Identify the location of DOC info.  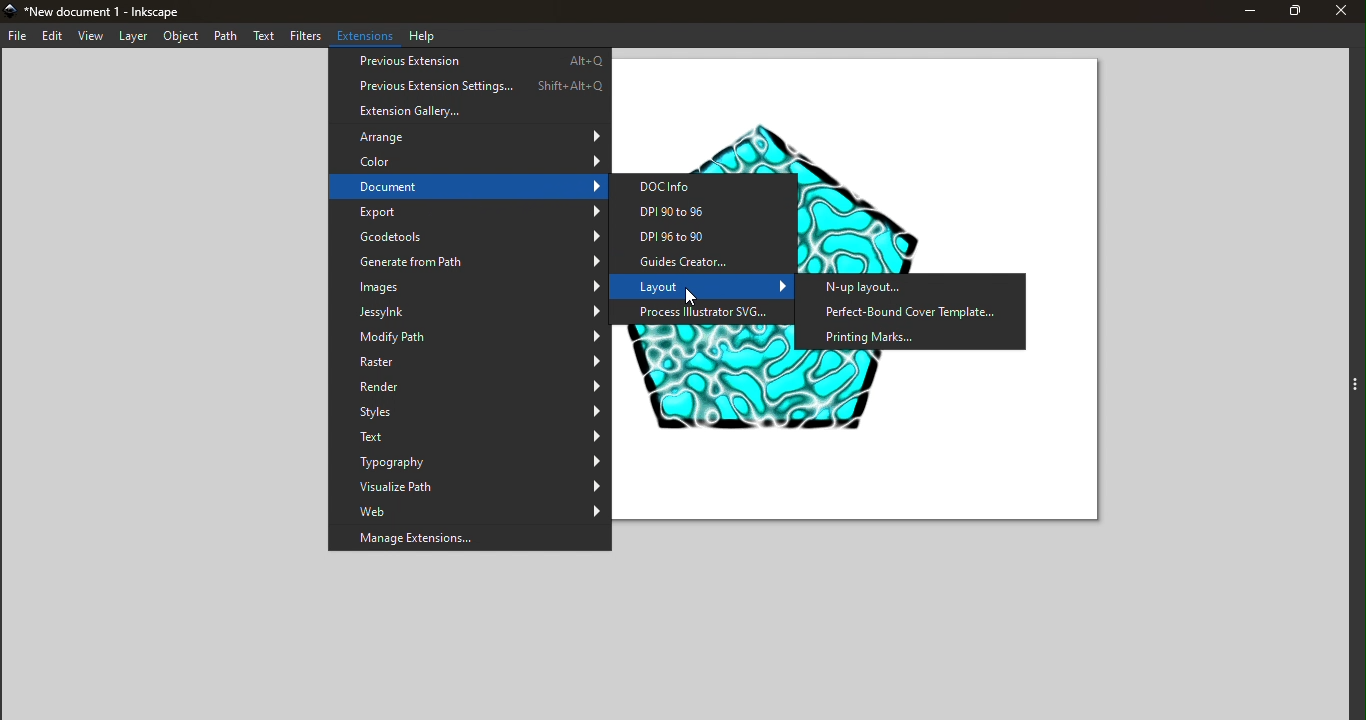
(709, 186).